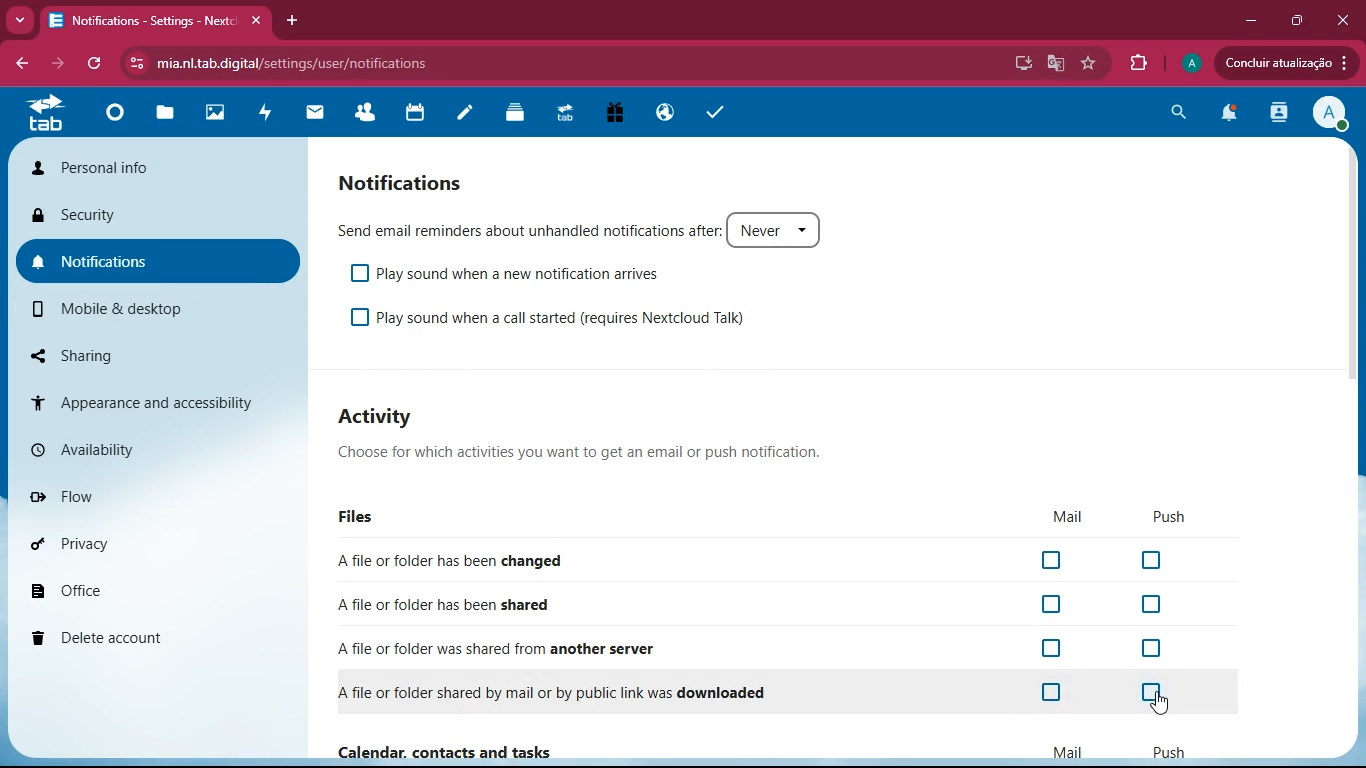 The height and width of the screenshot is (768, 1366). Describe the element at coordinates (1153, 648) in the screenshot. I see `off` at that location.